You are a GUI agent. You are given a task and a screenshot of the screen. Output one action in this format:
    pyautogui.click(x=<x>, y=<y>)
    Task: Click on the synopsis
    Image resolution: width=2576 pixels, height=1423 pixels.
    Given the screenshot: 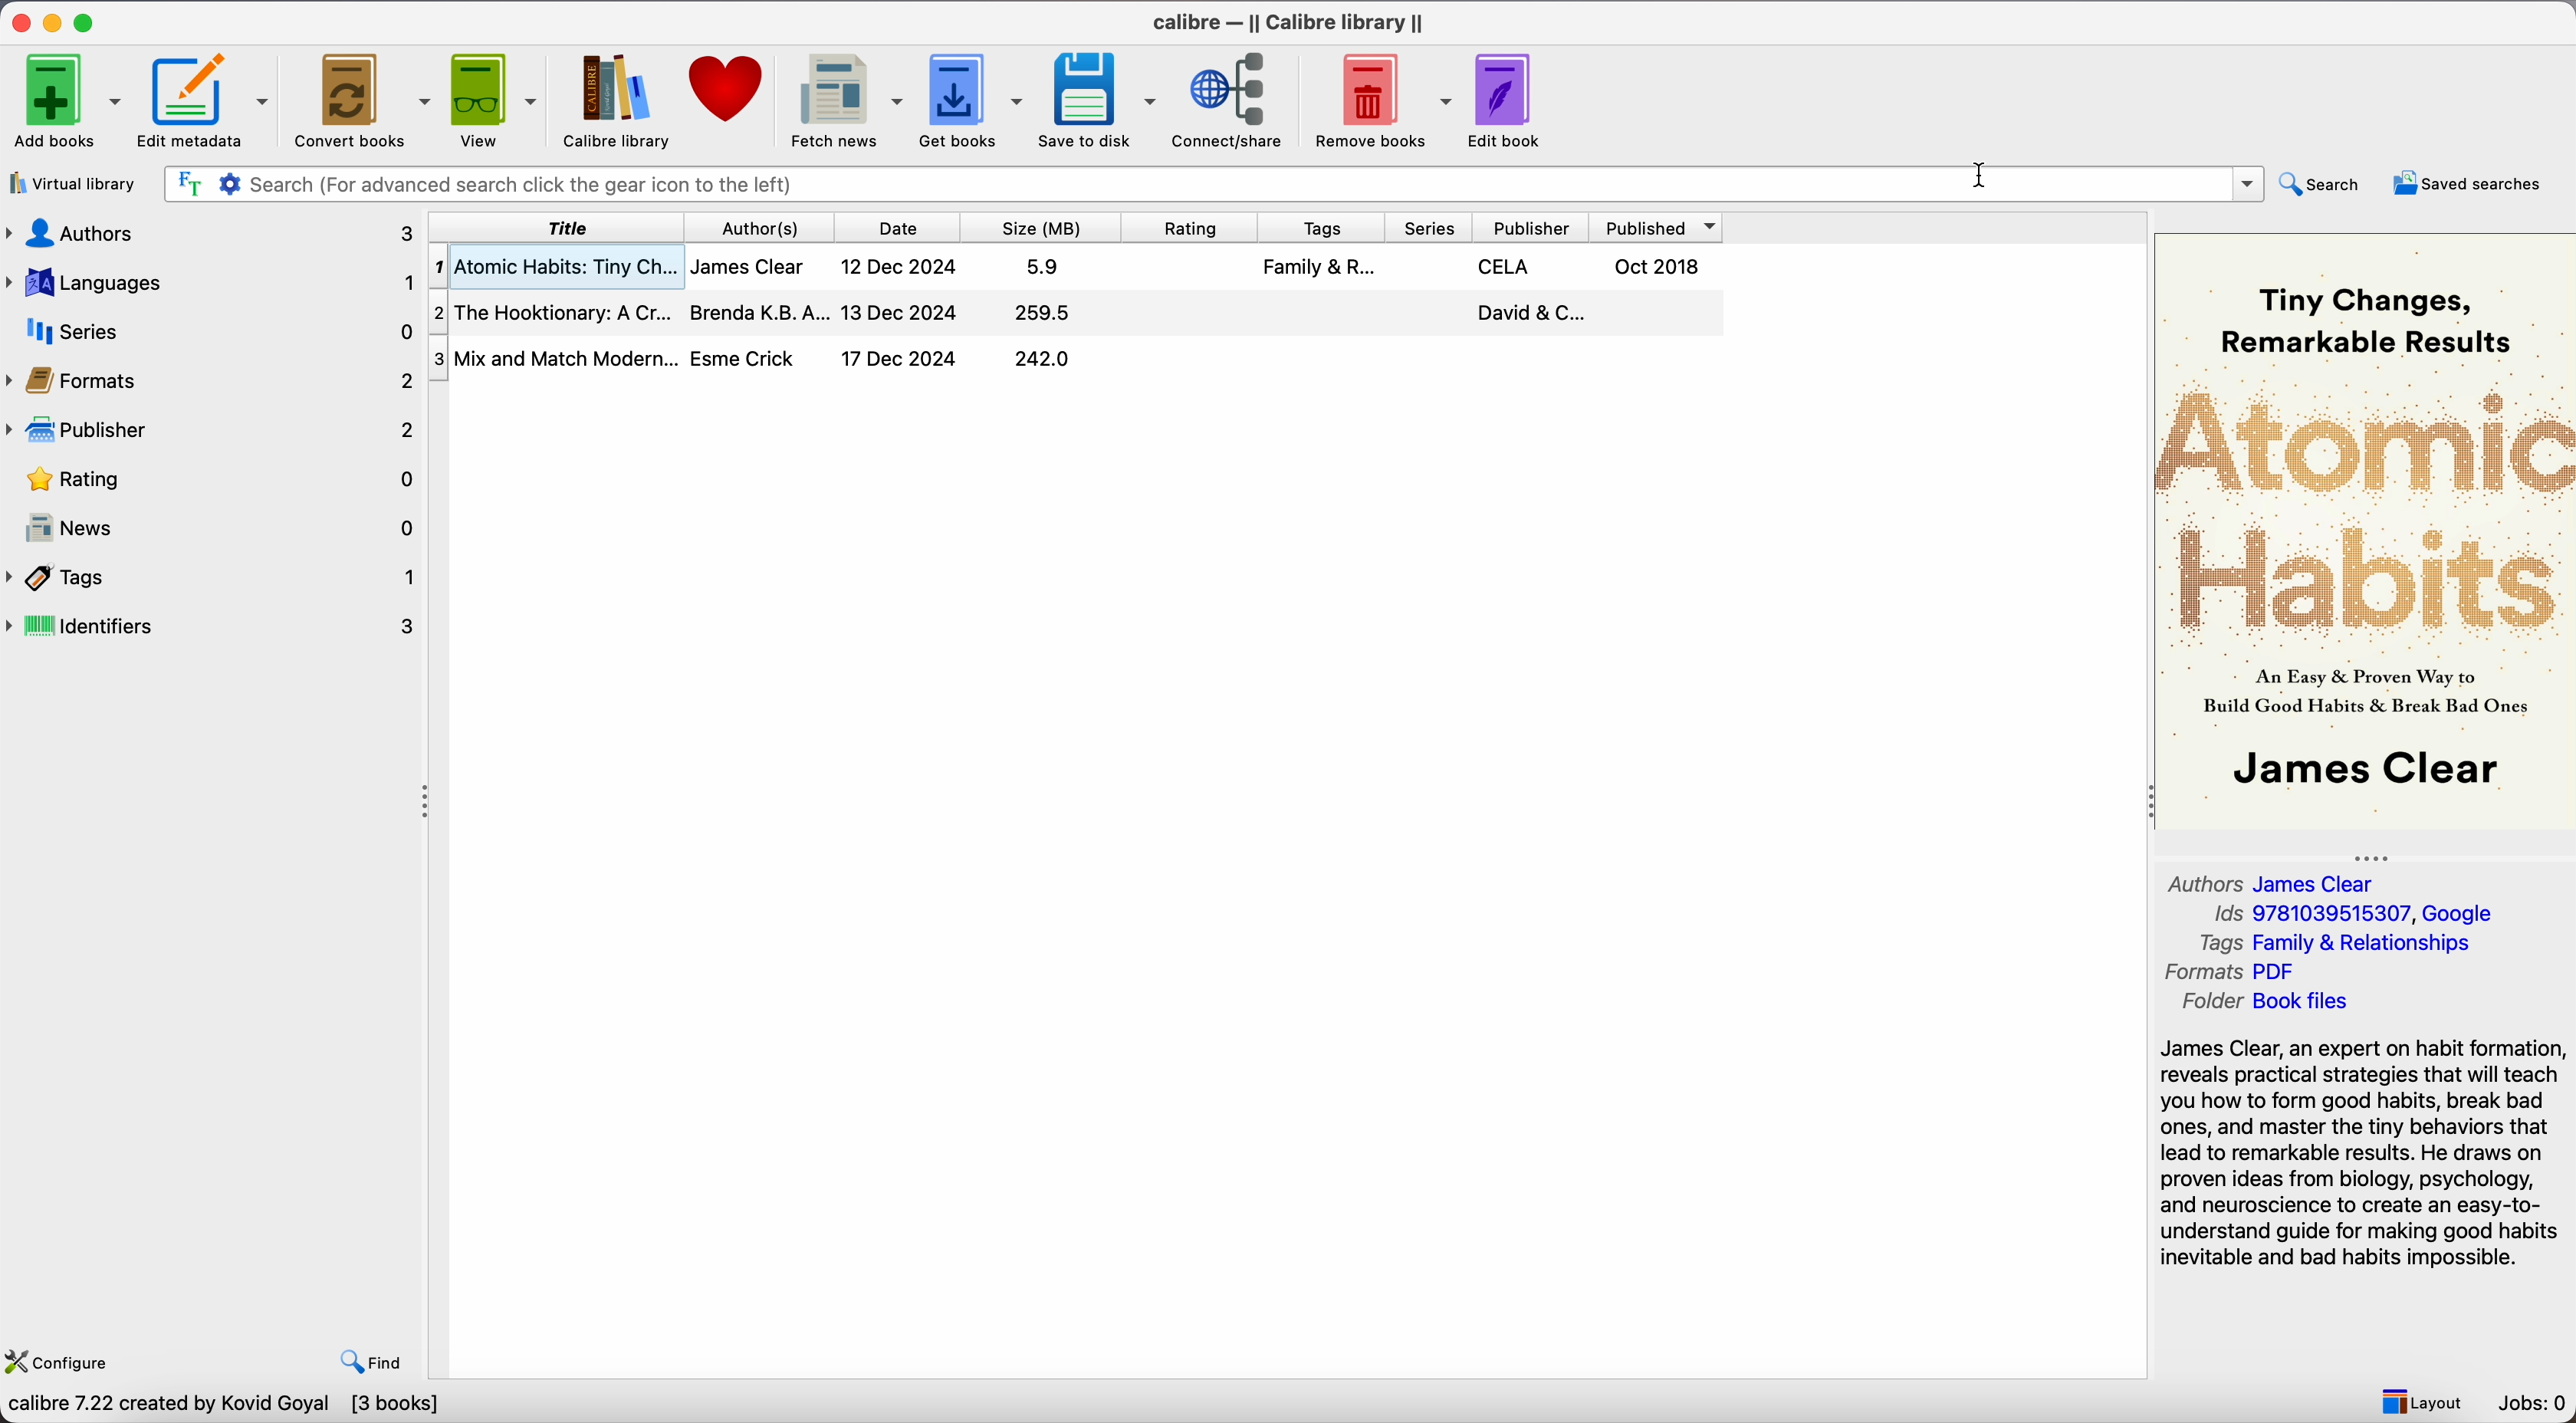 What is the action you would take?
    pyautogui.click(x=2365, y=1153)
    